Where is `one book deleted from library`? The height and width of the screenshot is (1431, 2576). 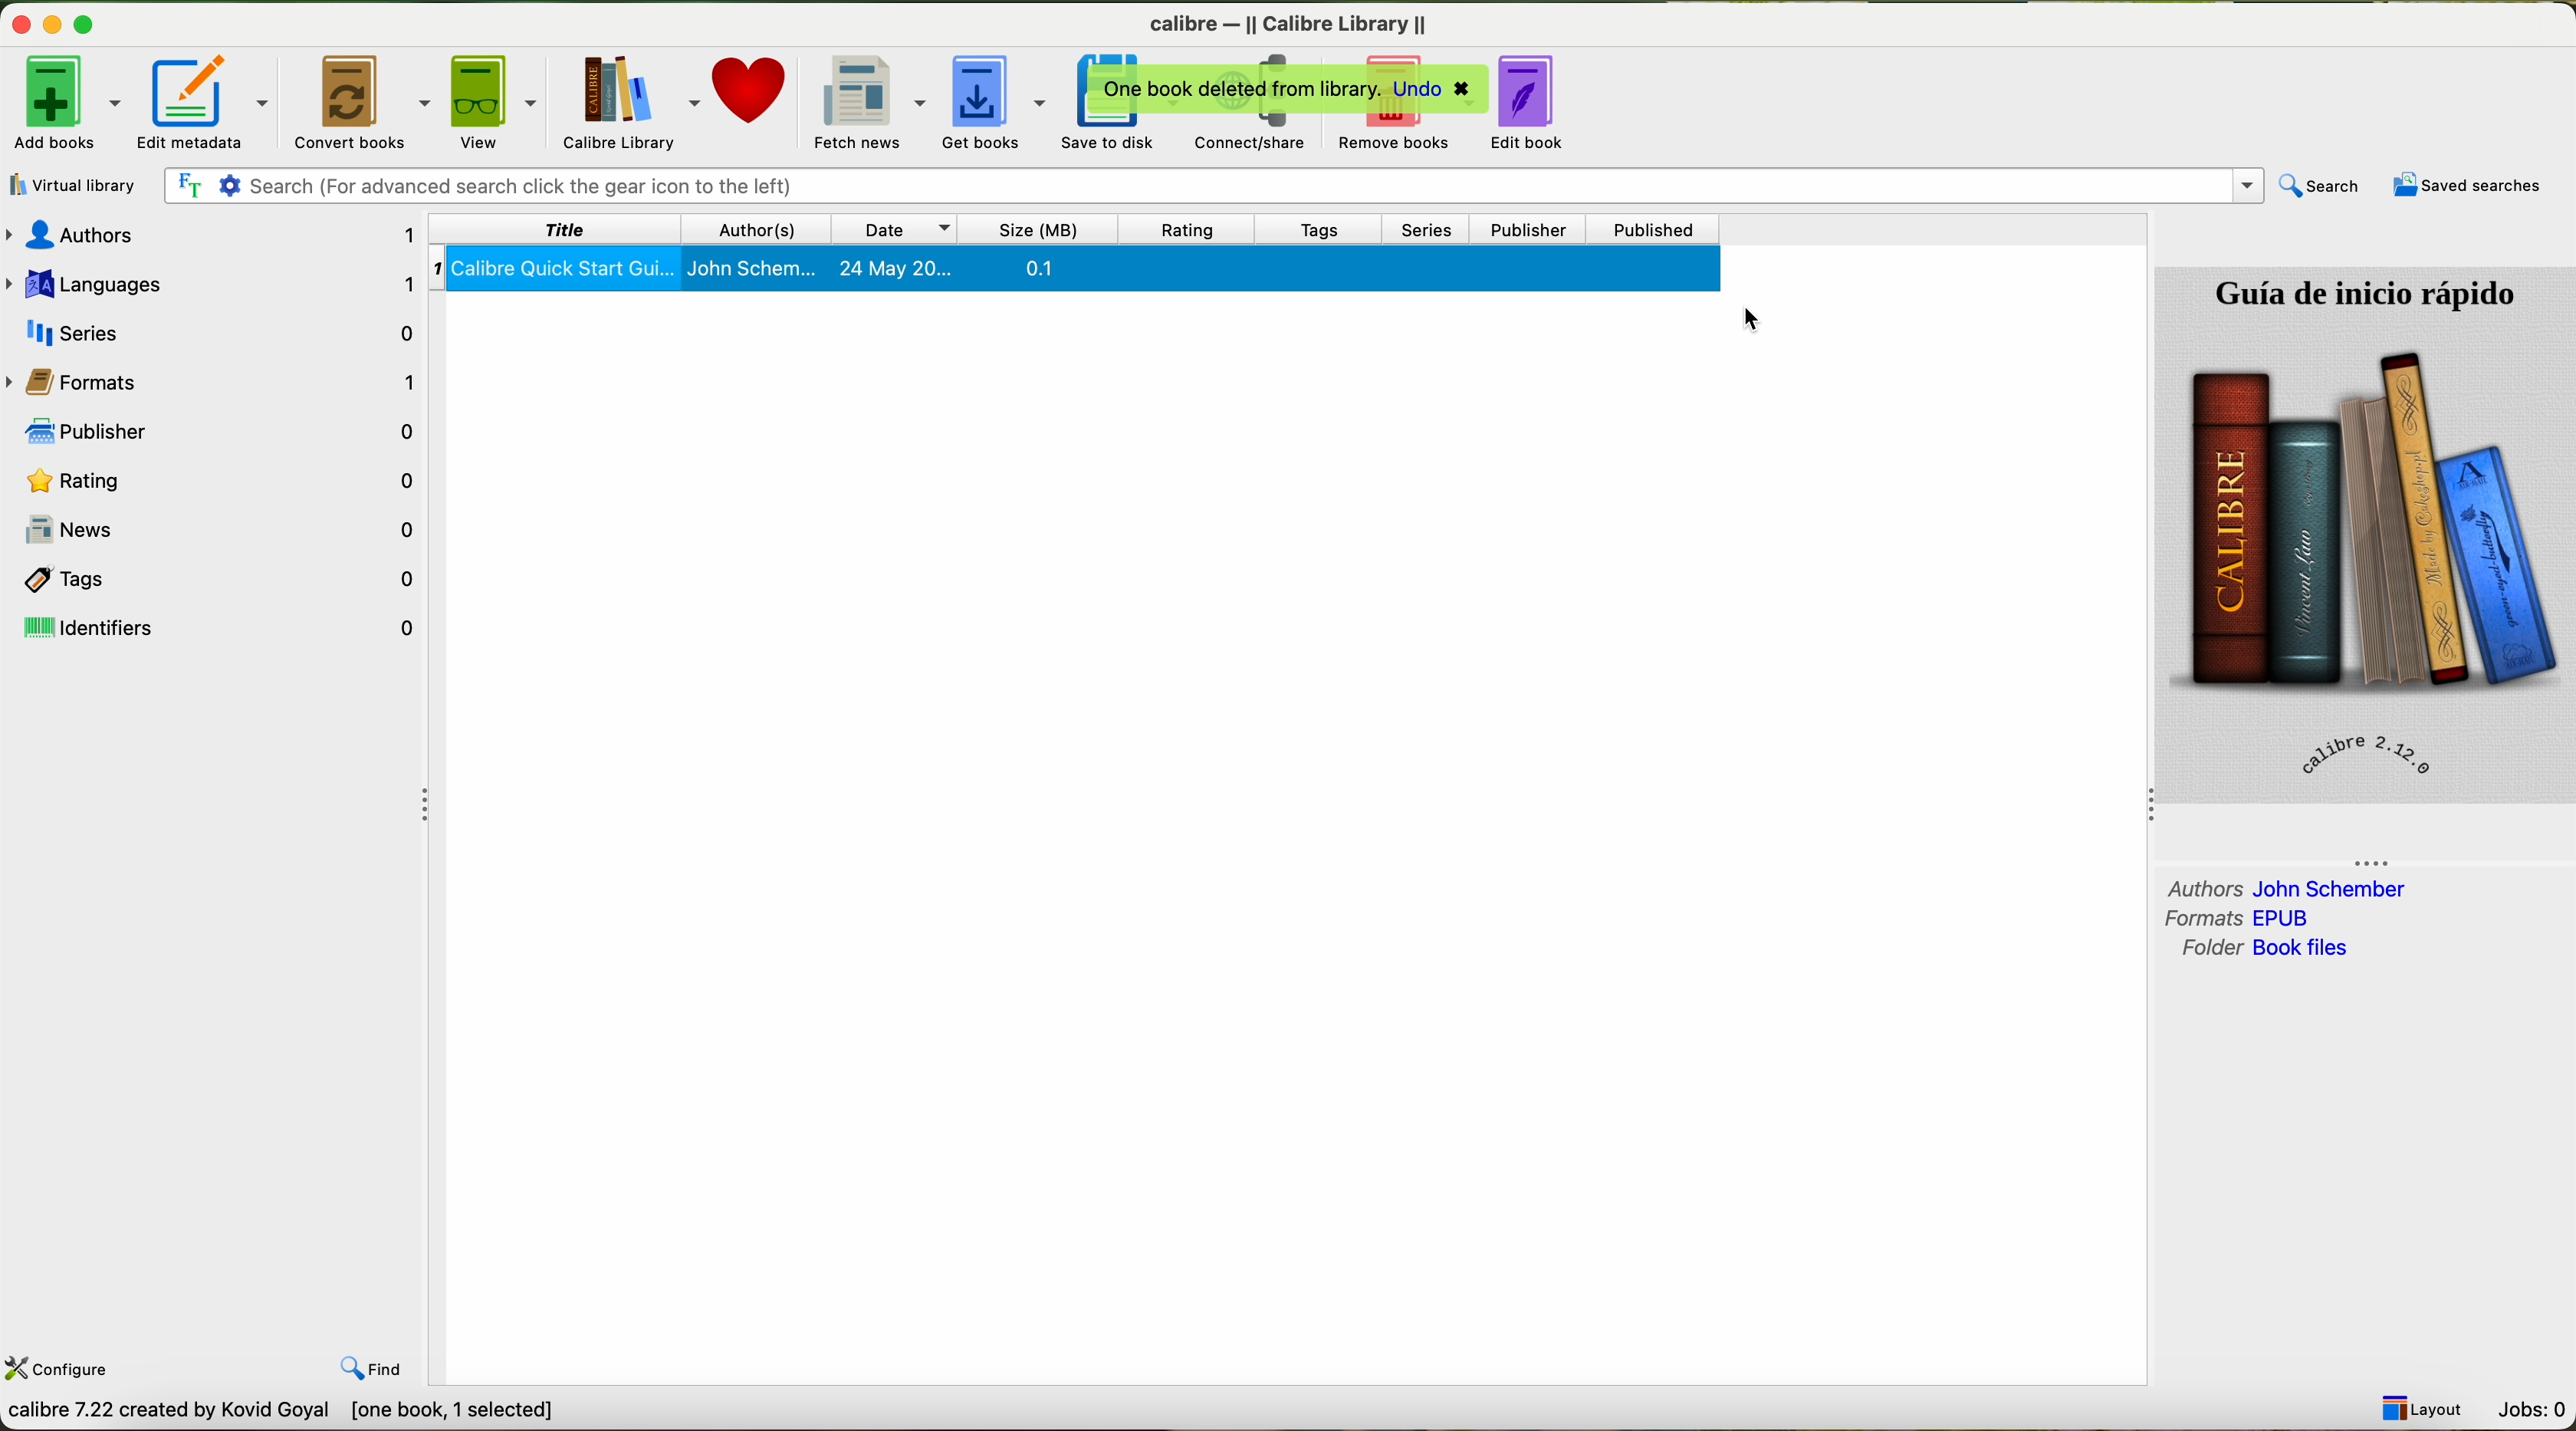
one book deleted from library is located at coordinates (1235, 88).